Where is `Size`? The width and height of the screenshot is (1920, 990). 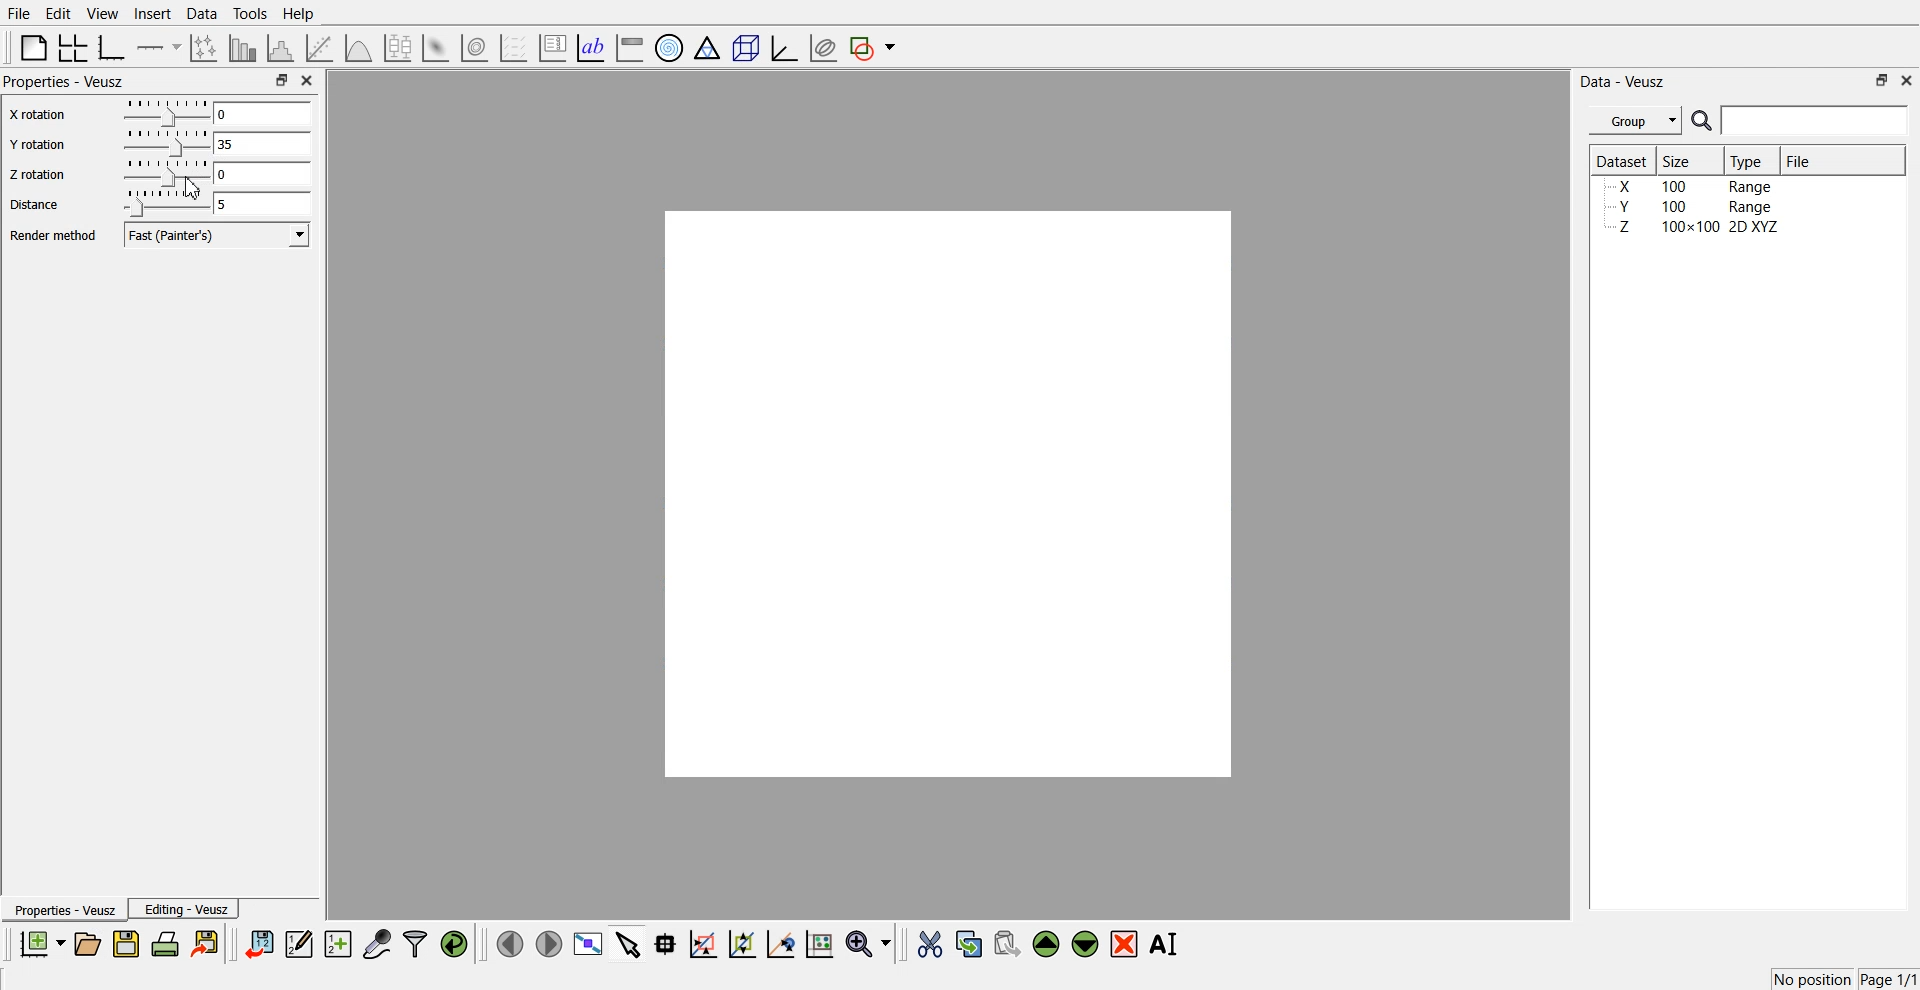 Size is located at coordinates (1680, 160).